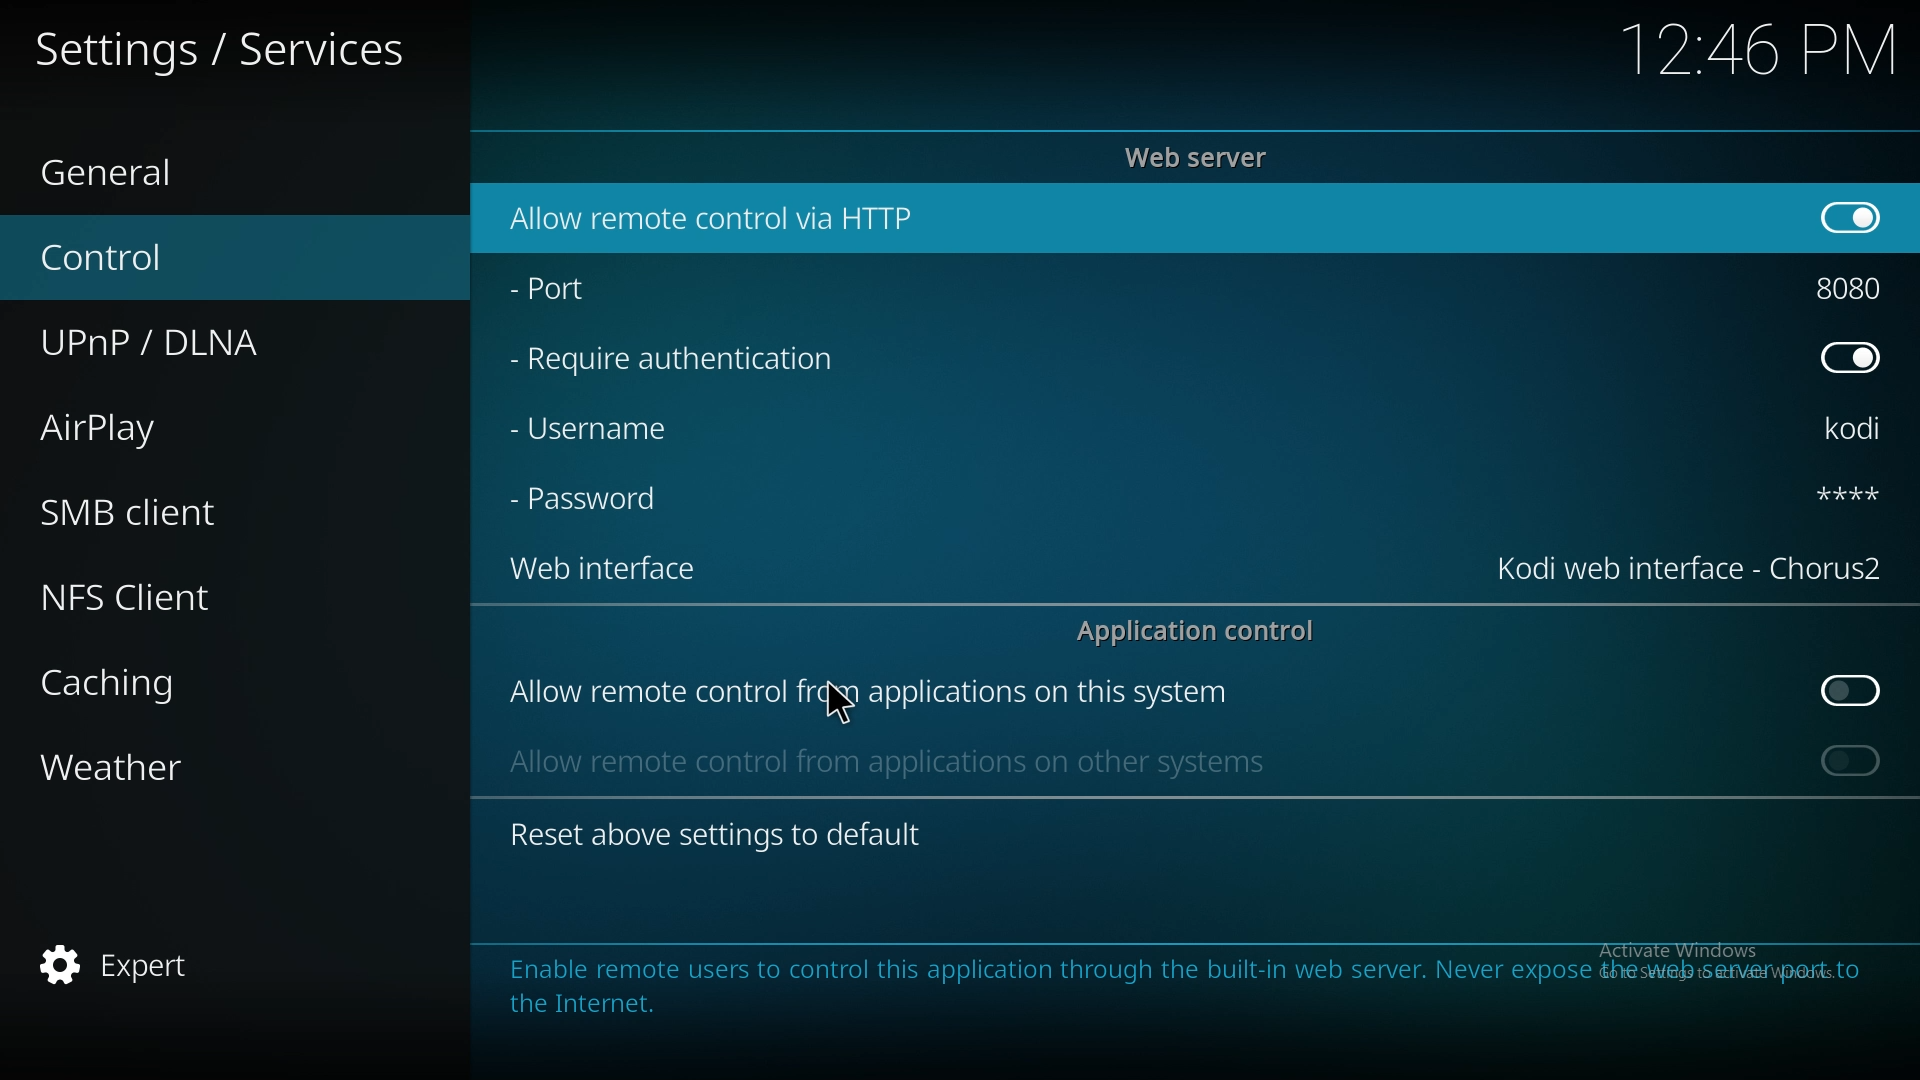  Describe the element at coordinates (1206, 630) in the screenshot. I see `application control` at that location.